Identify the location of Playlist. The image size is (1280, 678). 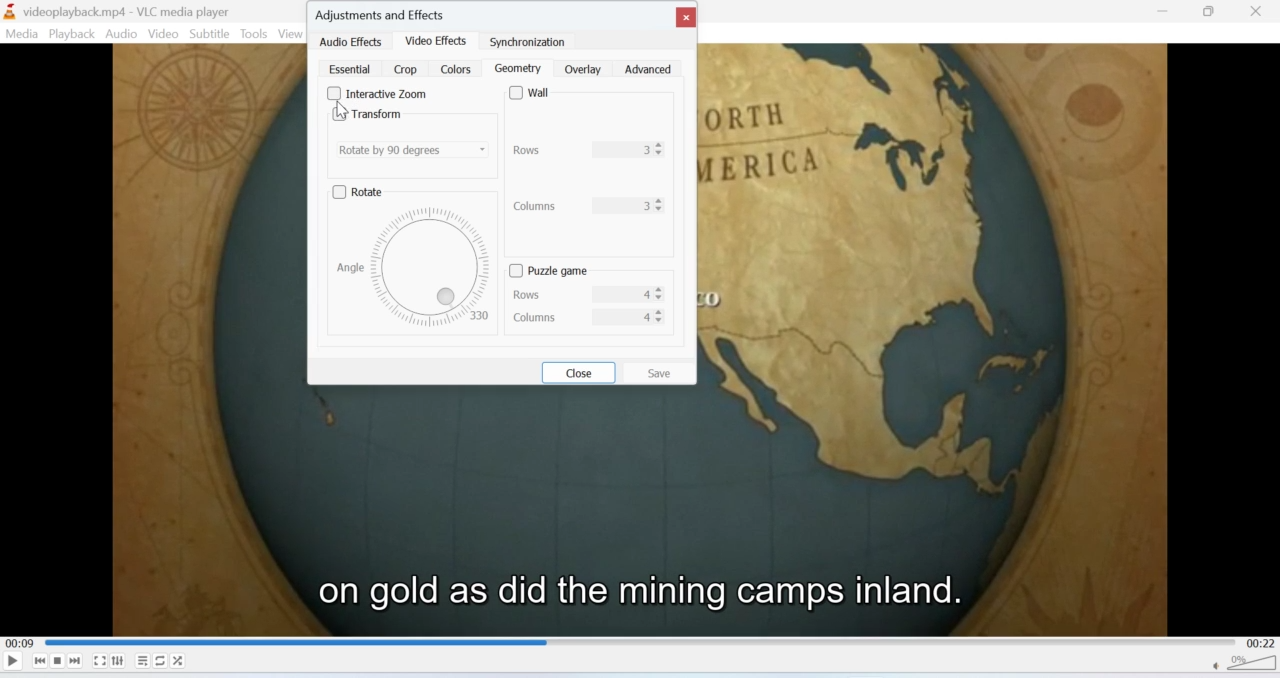
(143, 661).